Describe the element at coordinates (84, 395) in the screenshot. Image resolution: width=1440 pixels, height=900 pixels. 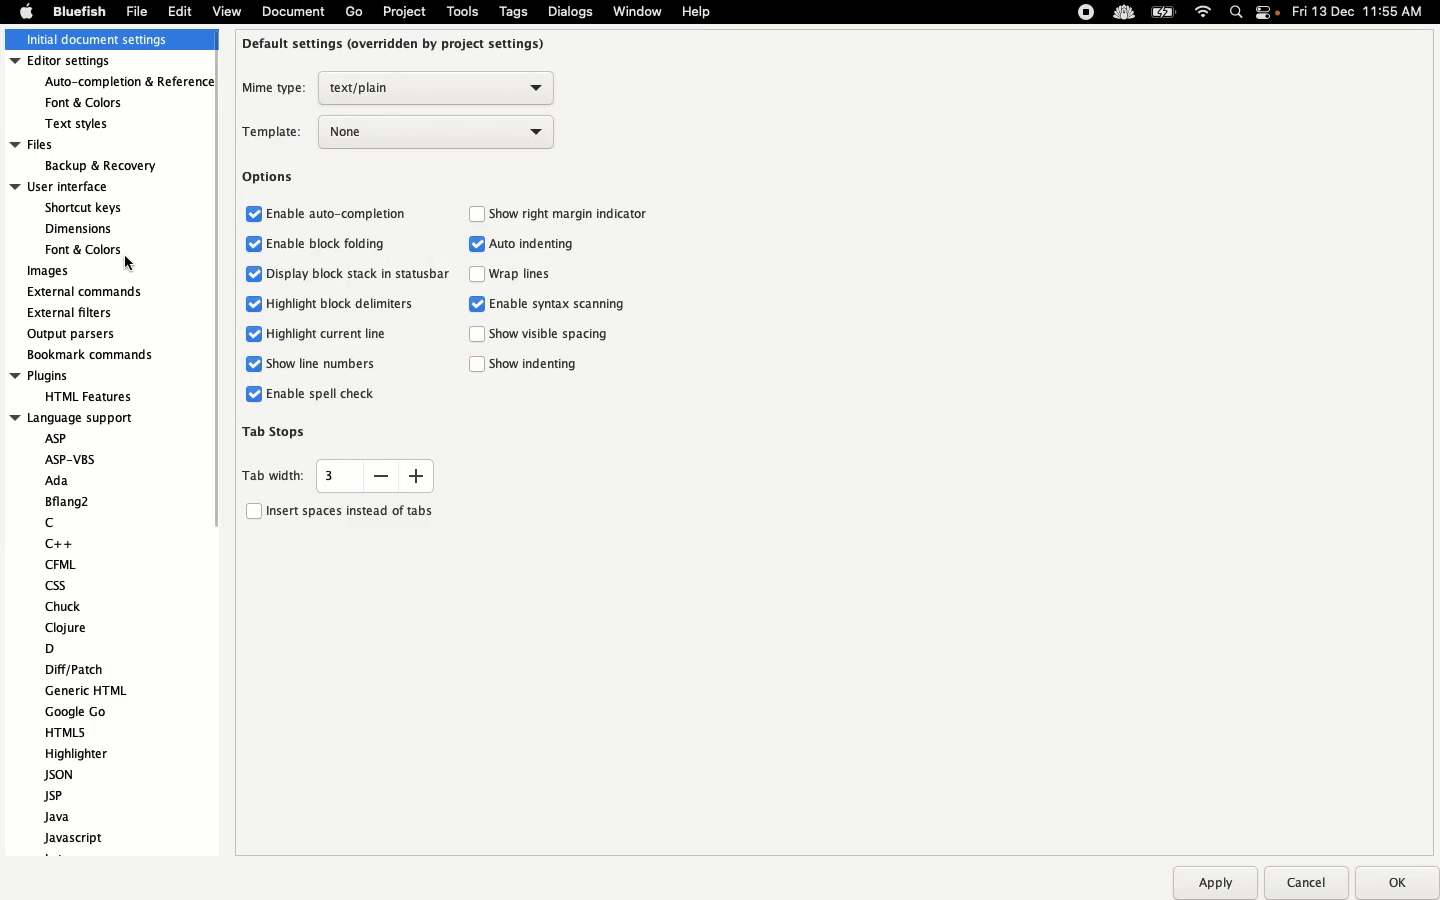
I see `HTML feature` at that location.